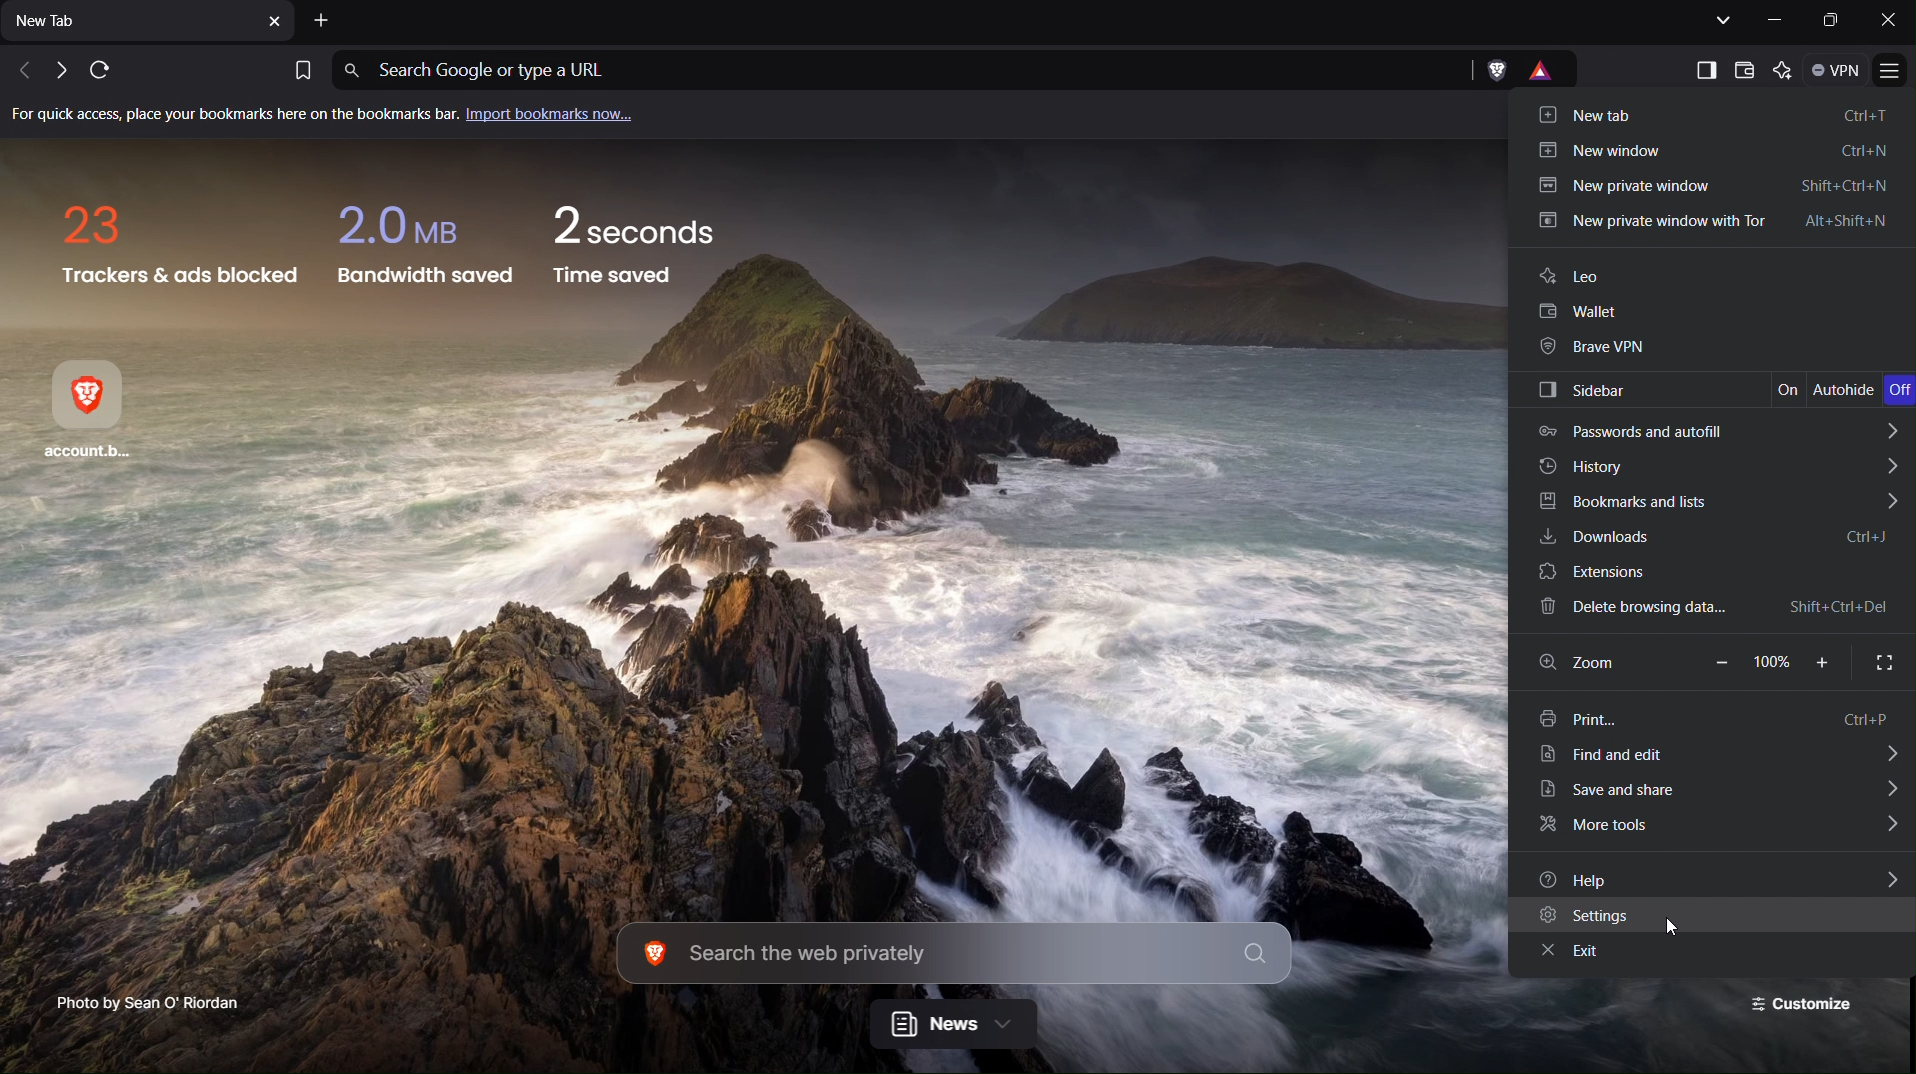 Image resolution: width=1916 pixels, height=1074 pixels. Describe the element at coordinates (1878, 662) in the screenshot. I see `Fullscreen` at that location.